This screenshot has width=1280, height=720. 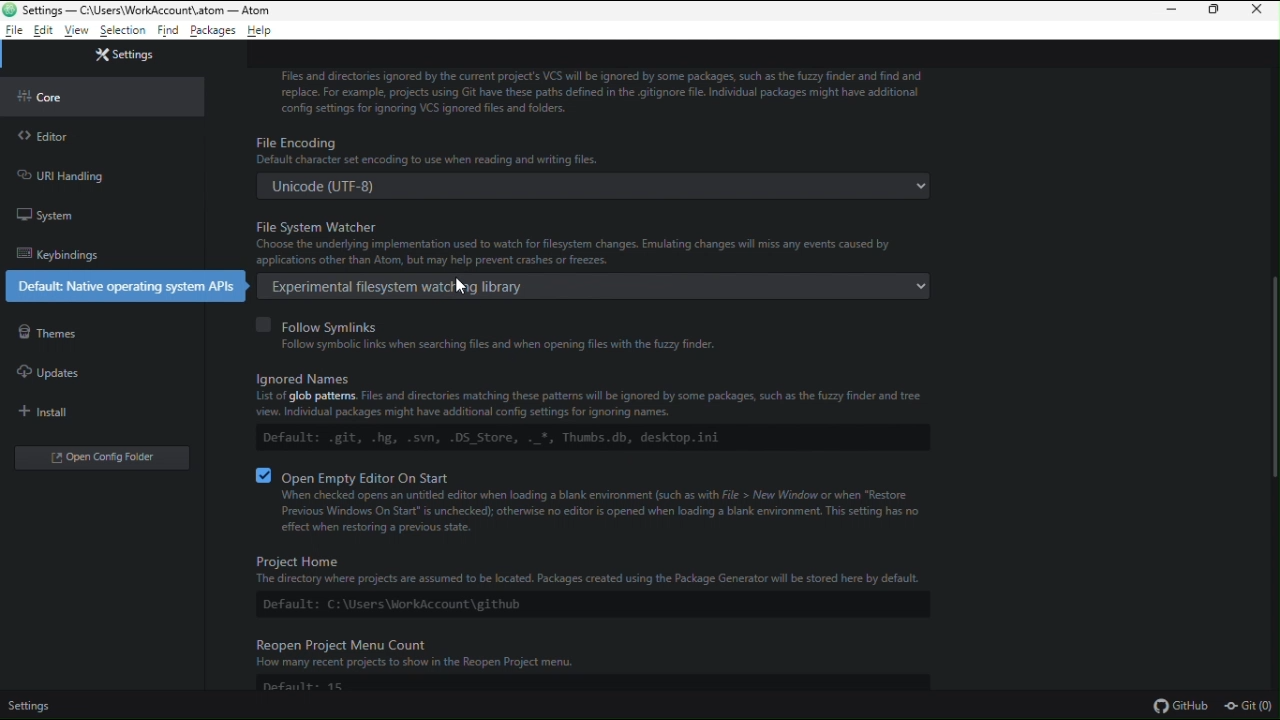 I want to click on Settings , so click(x=30, y=708).